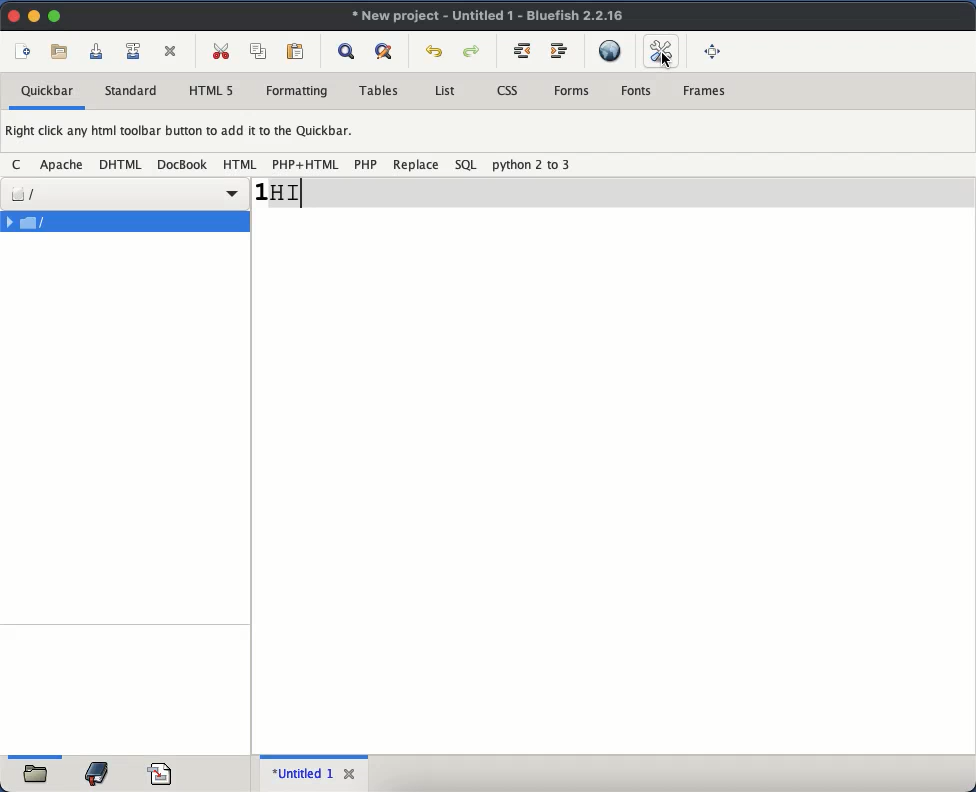 Image resolution: width=976 pixels, height=792 pixels. I want to click on apache, so click(64, 165).